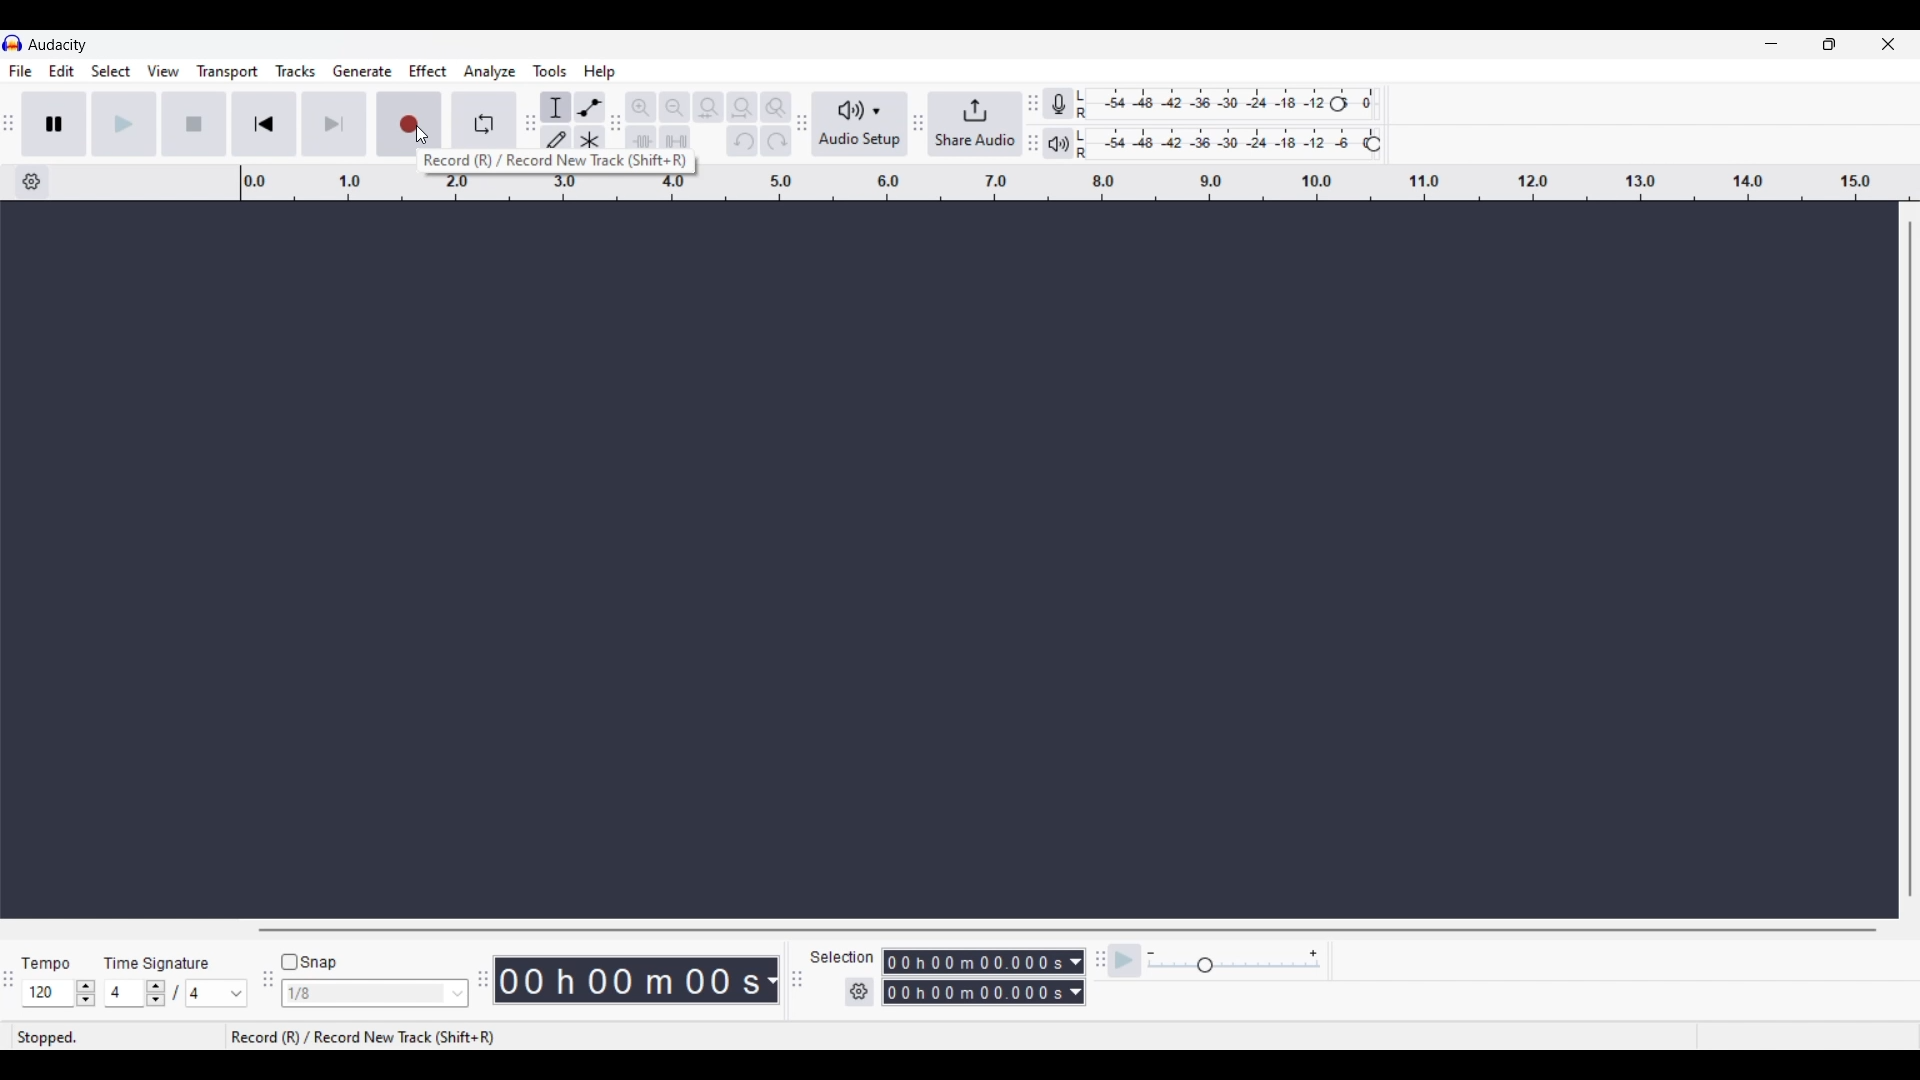 This screenshot has height=1080, width=1920. Describe the element at coordinates (614, 120) in the screenshot. I see `toolbar` at that location.